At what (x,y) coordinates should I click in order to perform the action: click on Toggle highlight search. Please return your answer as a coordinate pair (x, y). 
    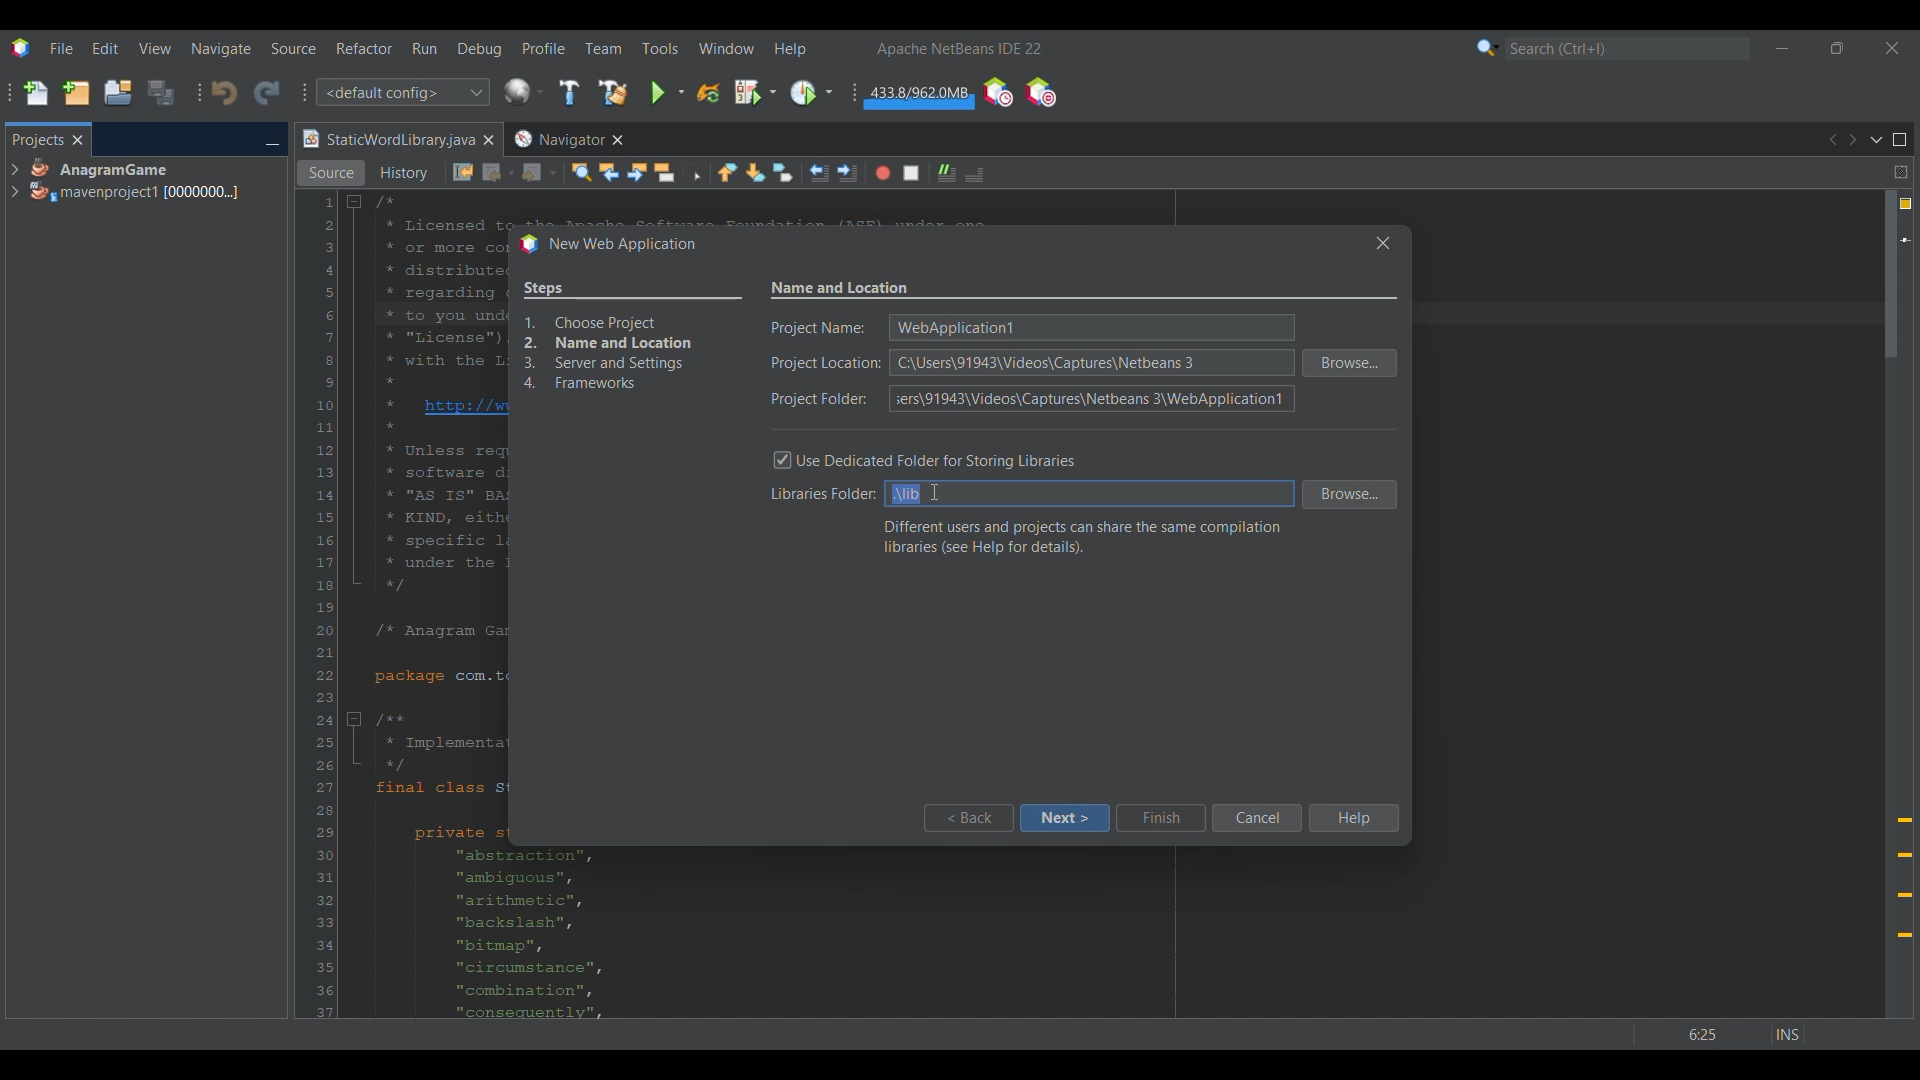
    Looking at the image, I should click on (664, 172).